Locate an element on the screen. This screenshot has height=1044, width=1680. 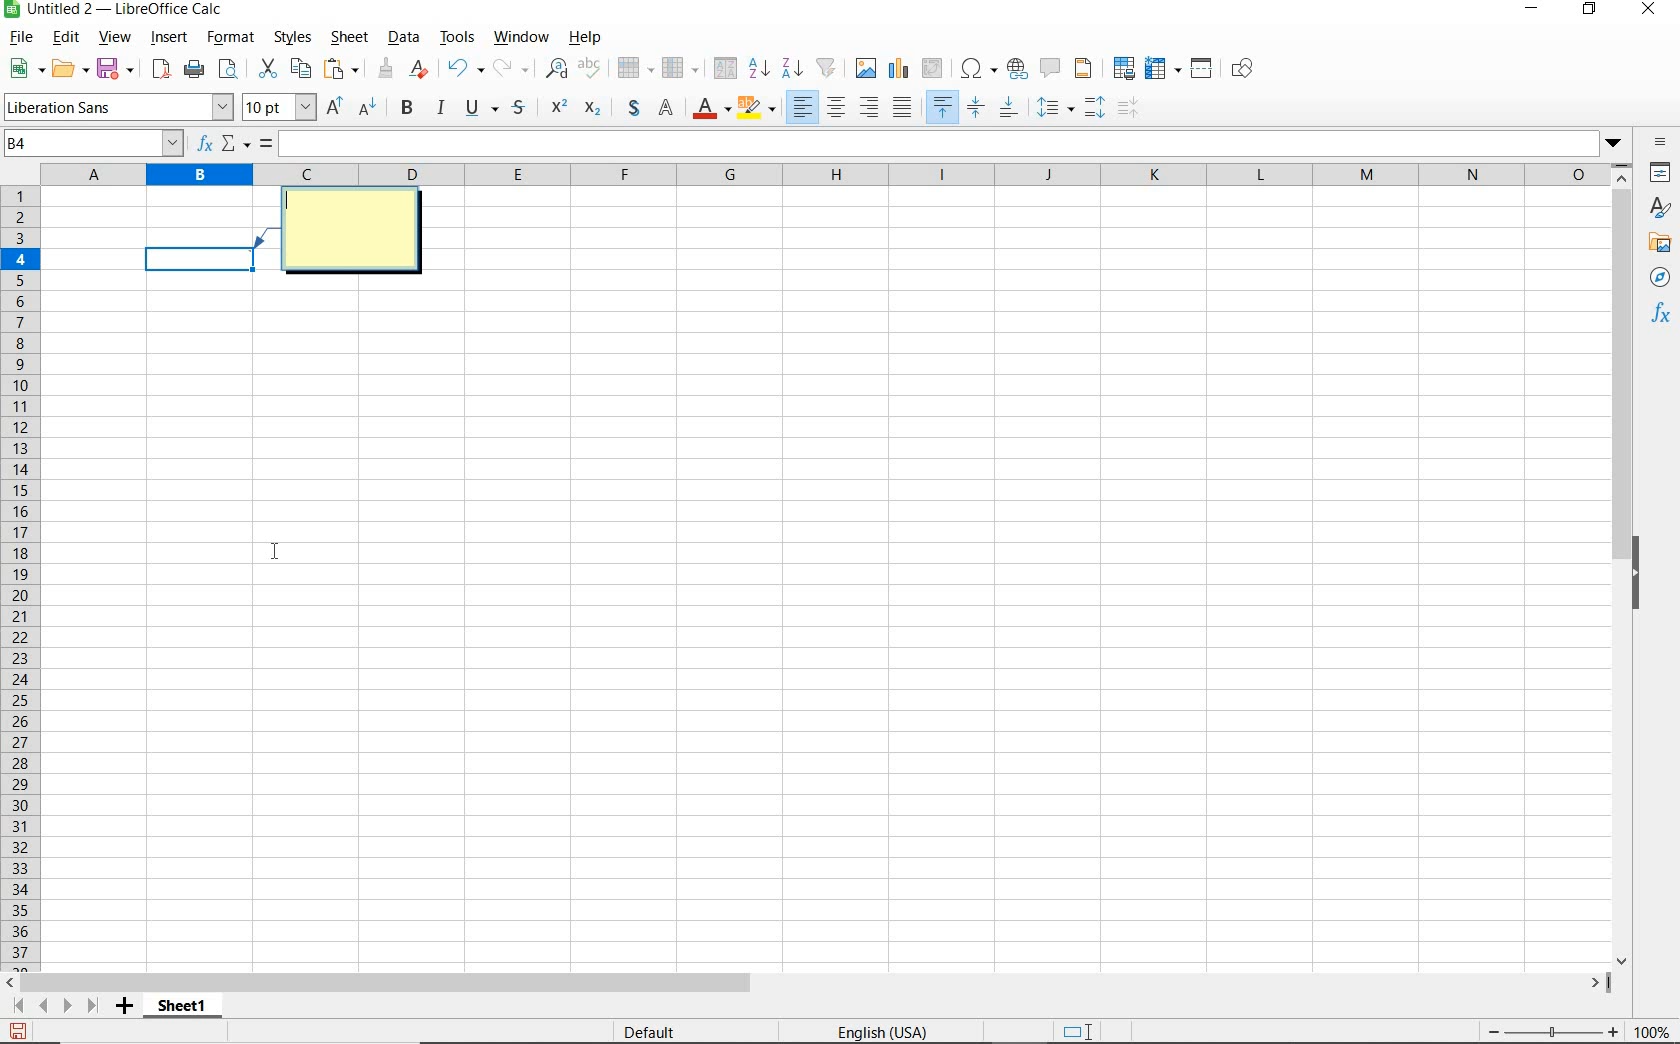
columns is located at coordinates (827, 174).